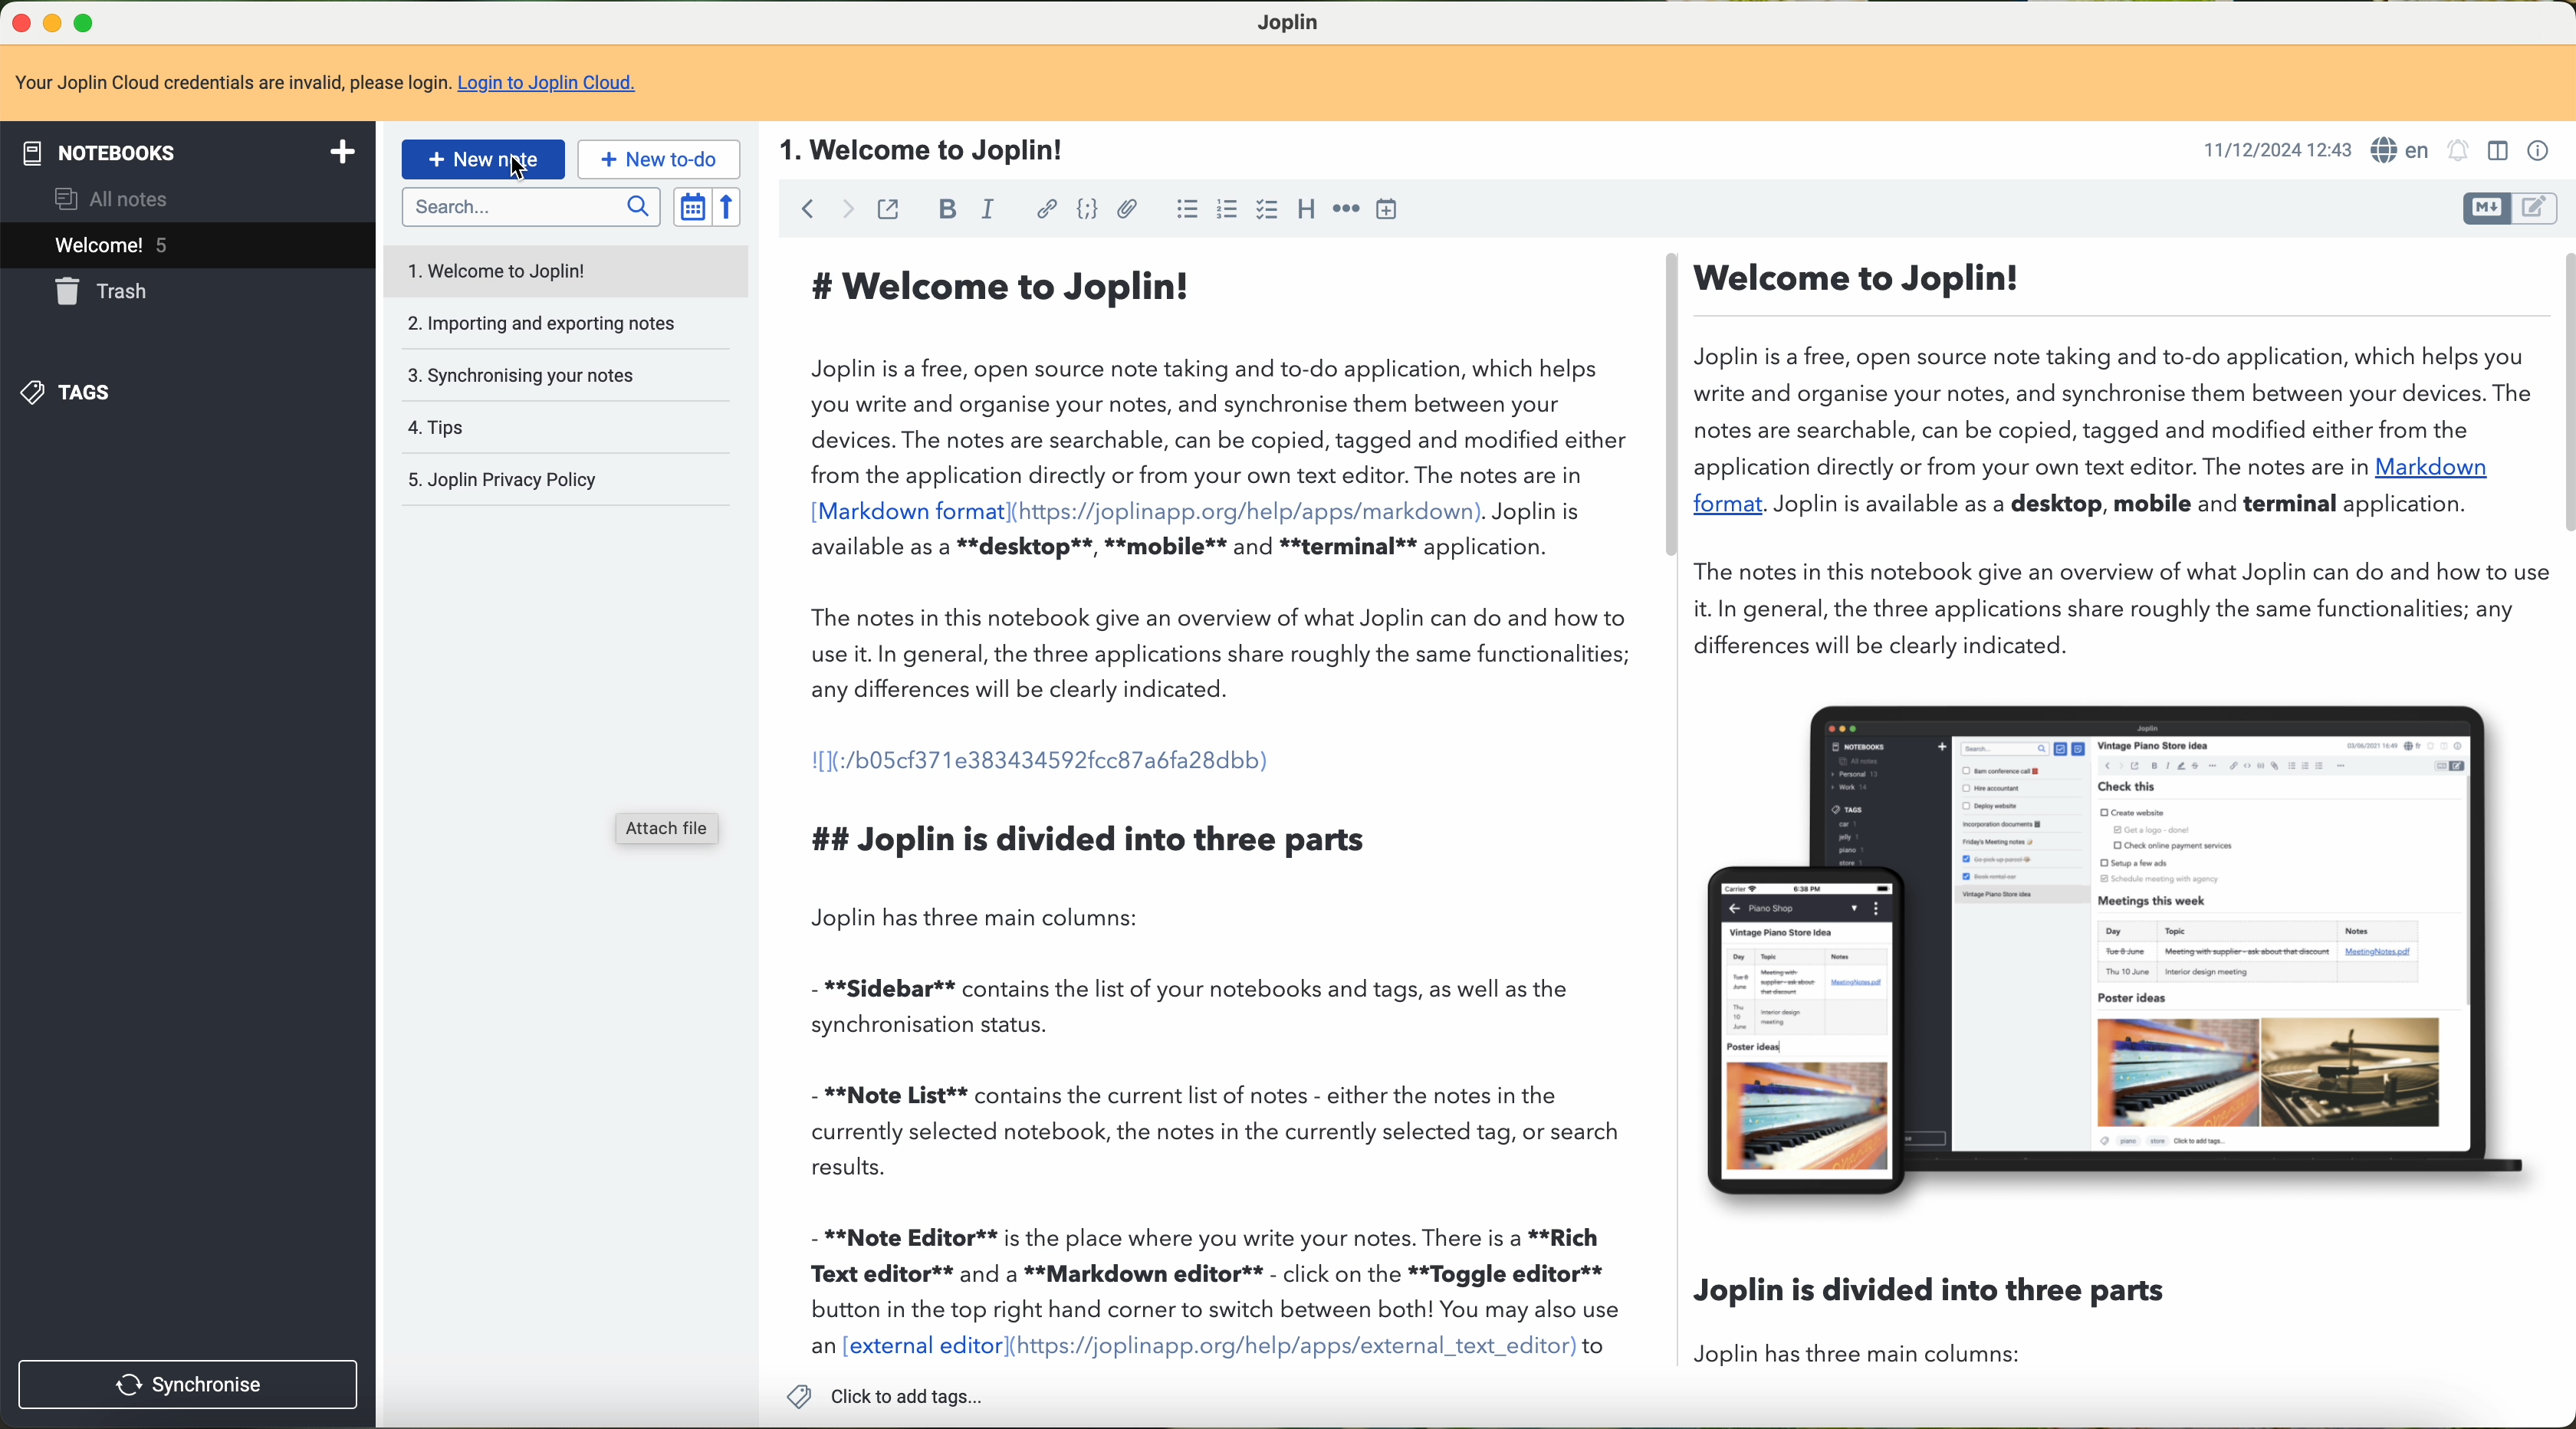 This screenshot has width=2576, height=1429. What do you see at coordinates (2115, 459) in the screenshot?
I see `welcome to Joplin body text` at bounding box center [2115, 459].